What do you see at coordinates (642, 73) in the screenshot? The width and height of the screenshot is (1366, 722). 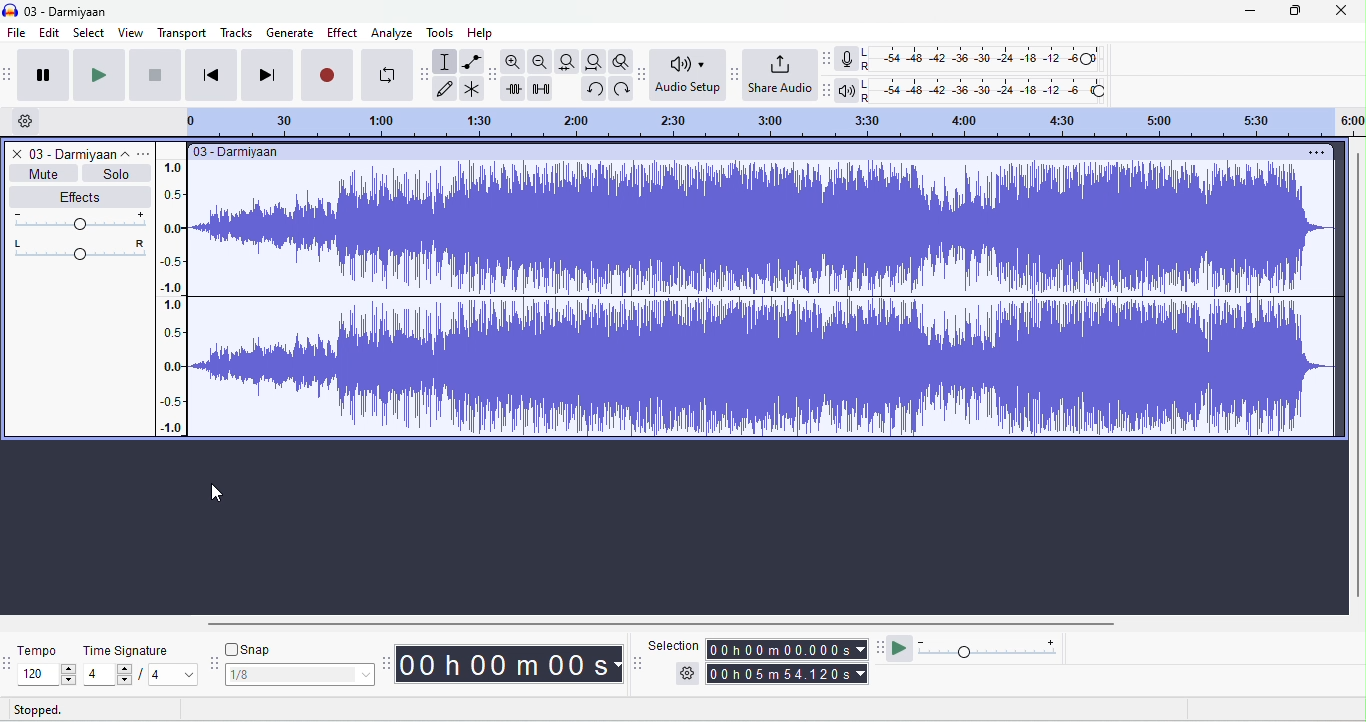 I see `audio set up tool bar` at bounding box center [642, 73].